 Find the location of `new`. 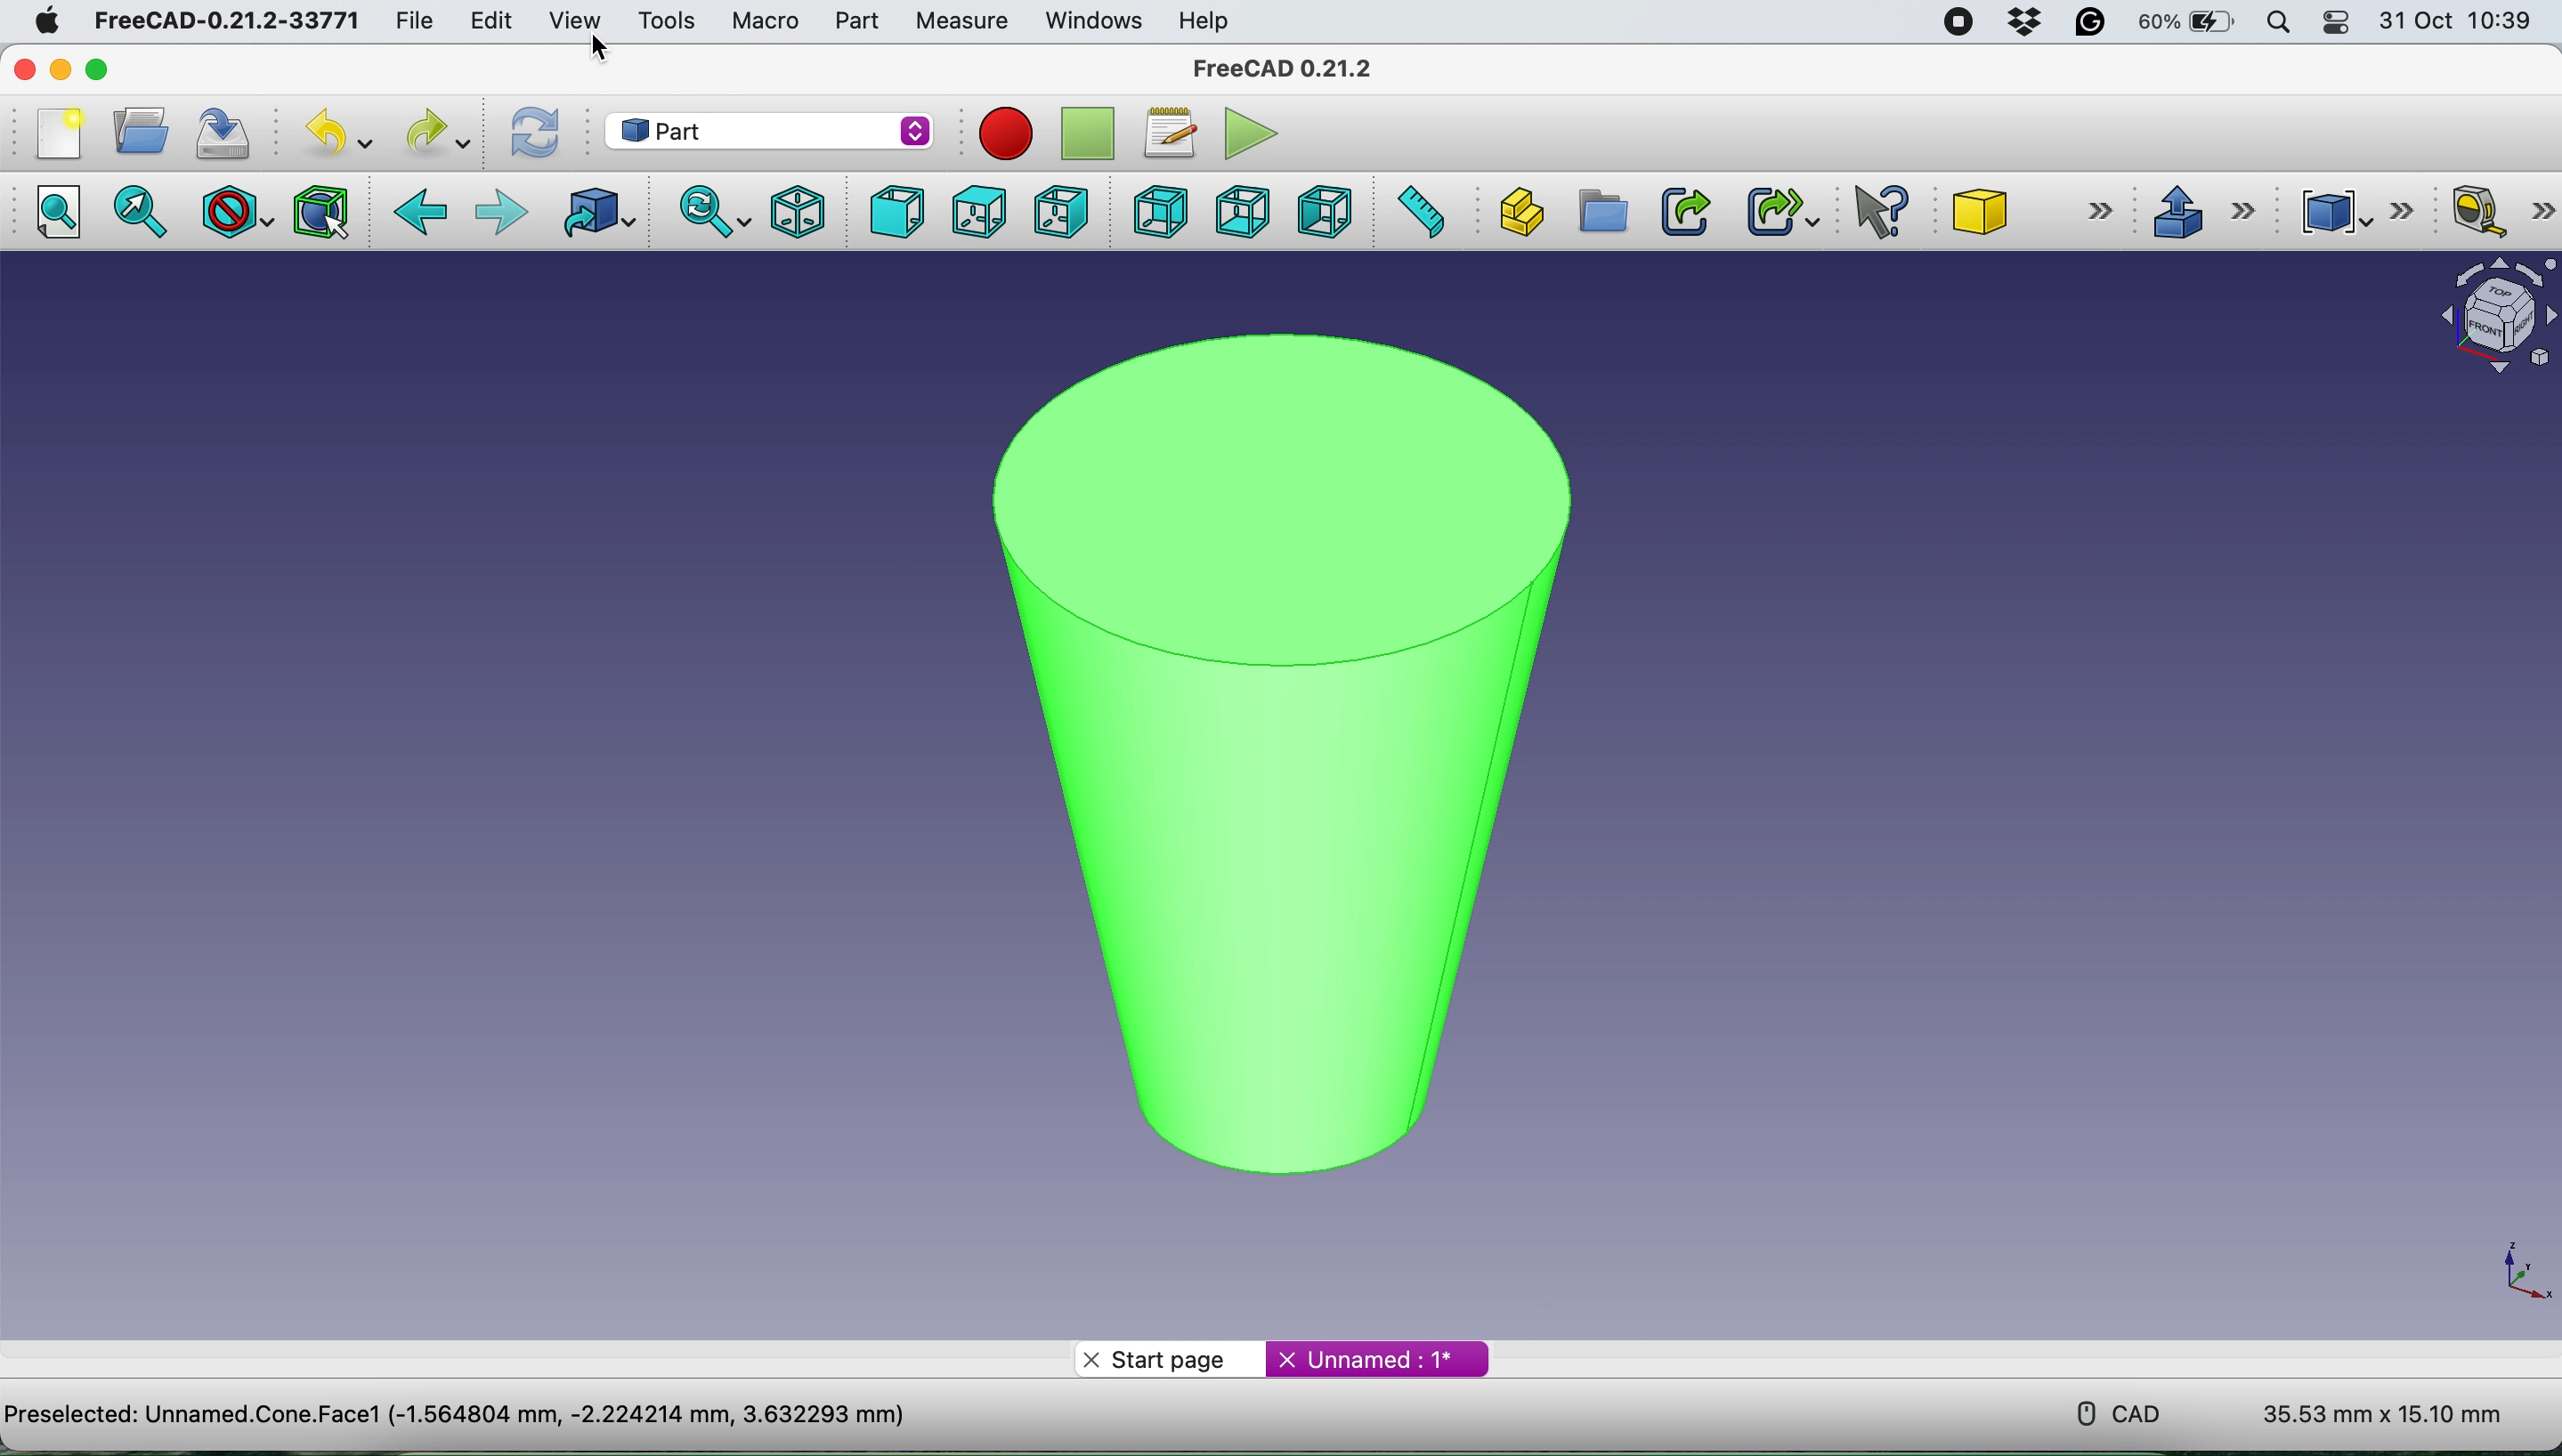

new is located at coordinates (53, 132).